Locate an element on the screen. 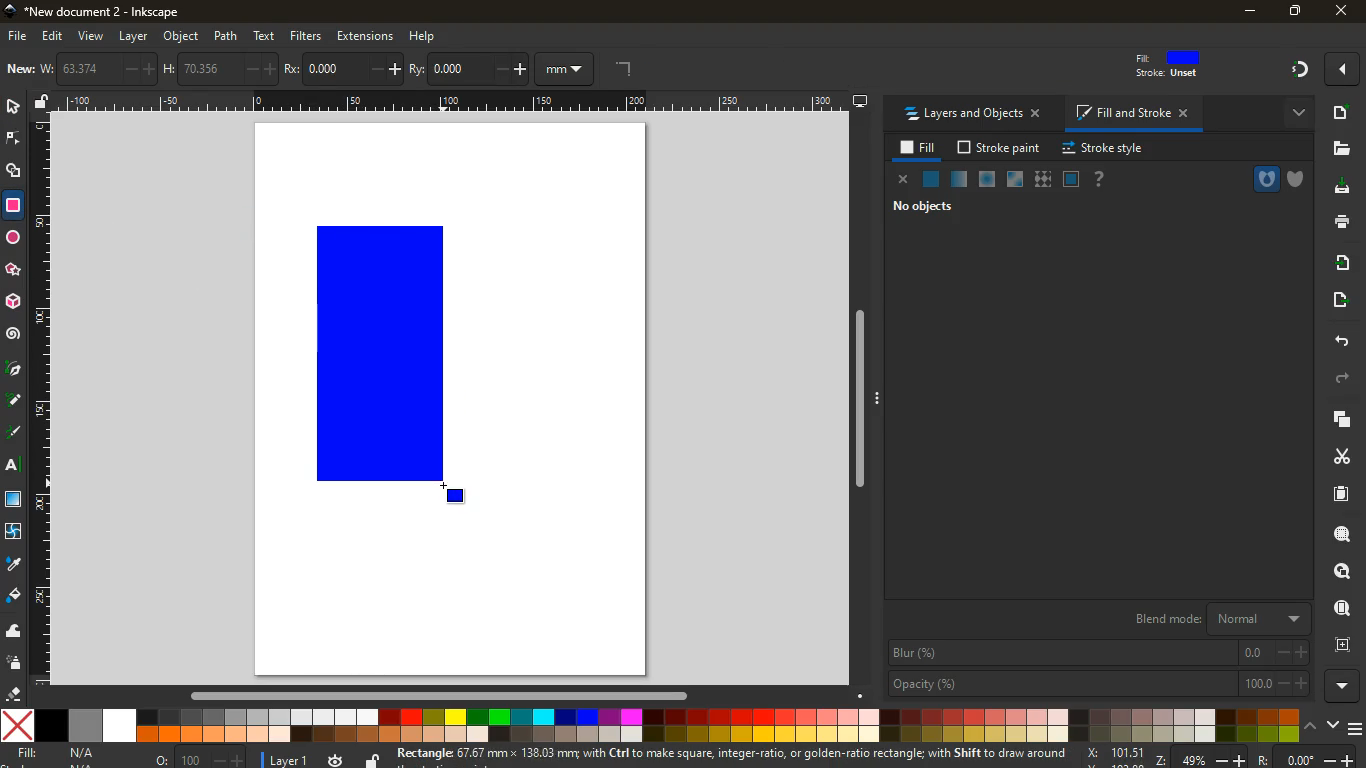  forward is located at coordinates (1340, 378).